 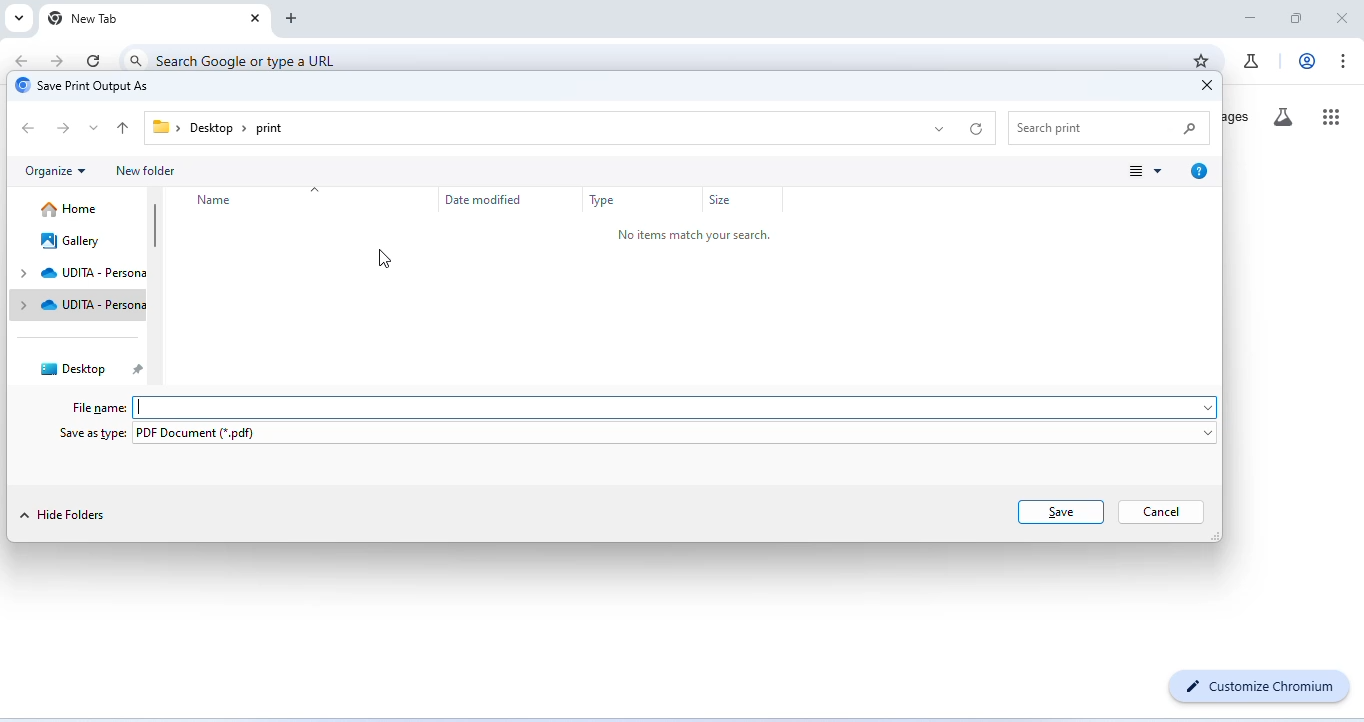 What do you see at coordinates (95, 60) in the screenshot?
I see `refresh` at bounding box center [95, 60].